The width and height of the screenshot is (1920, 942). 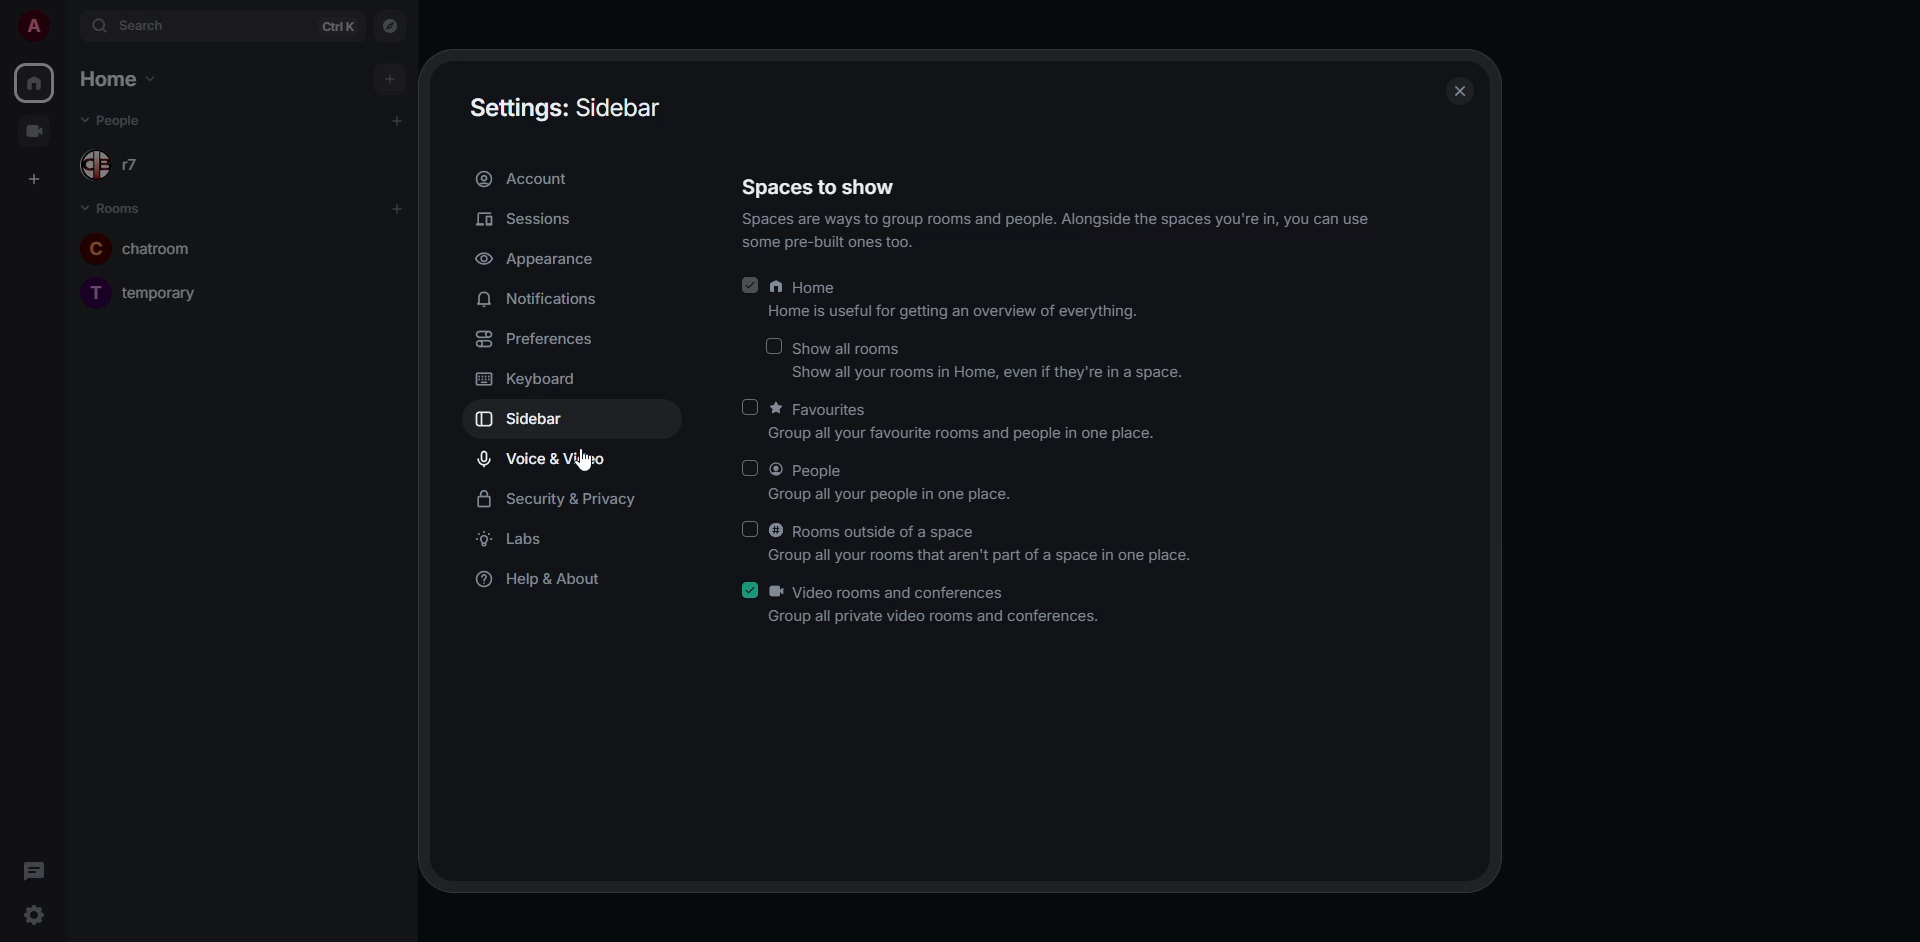 I want to click on show all rooms, so click(x=992, y=360).